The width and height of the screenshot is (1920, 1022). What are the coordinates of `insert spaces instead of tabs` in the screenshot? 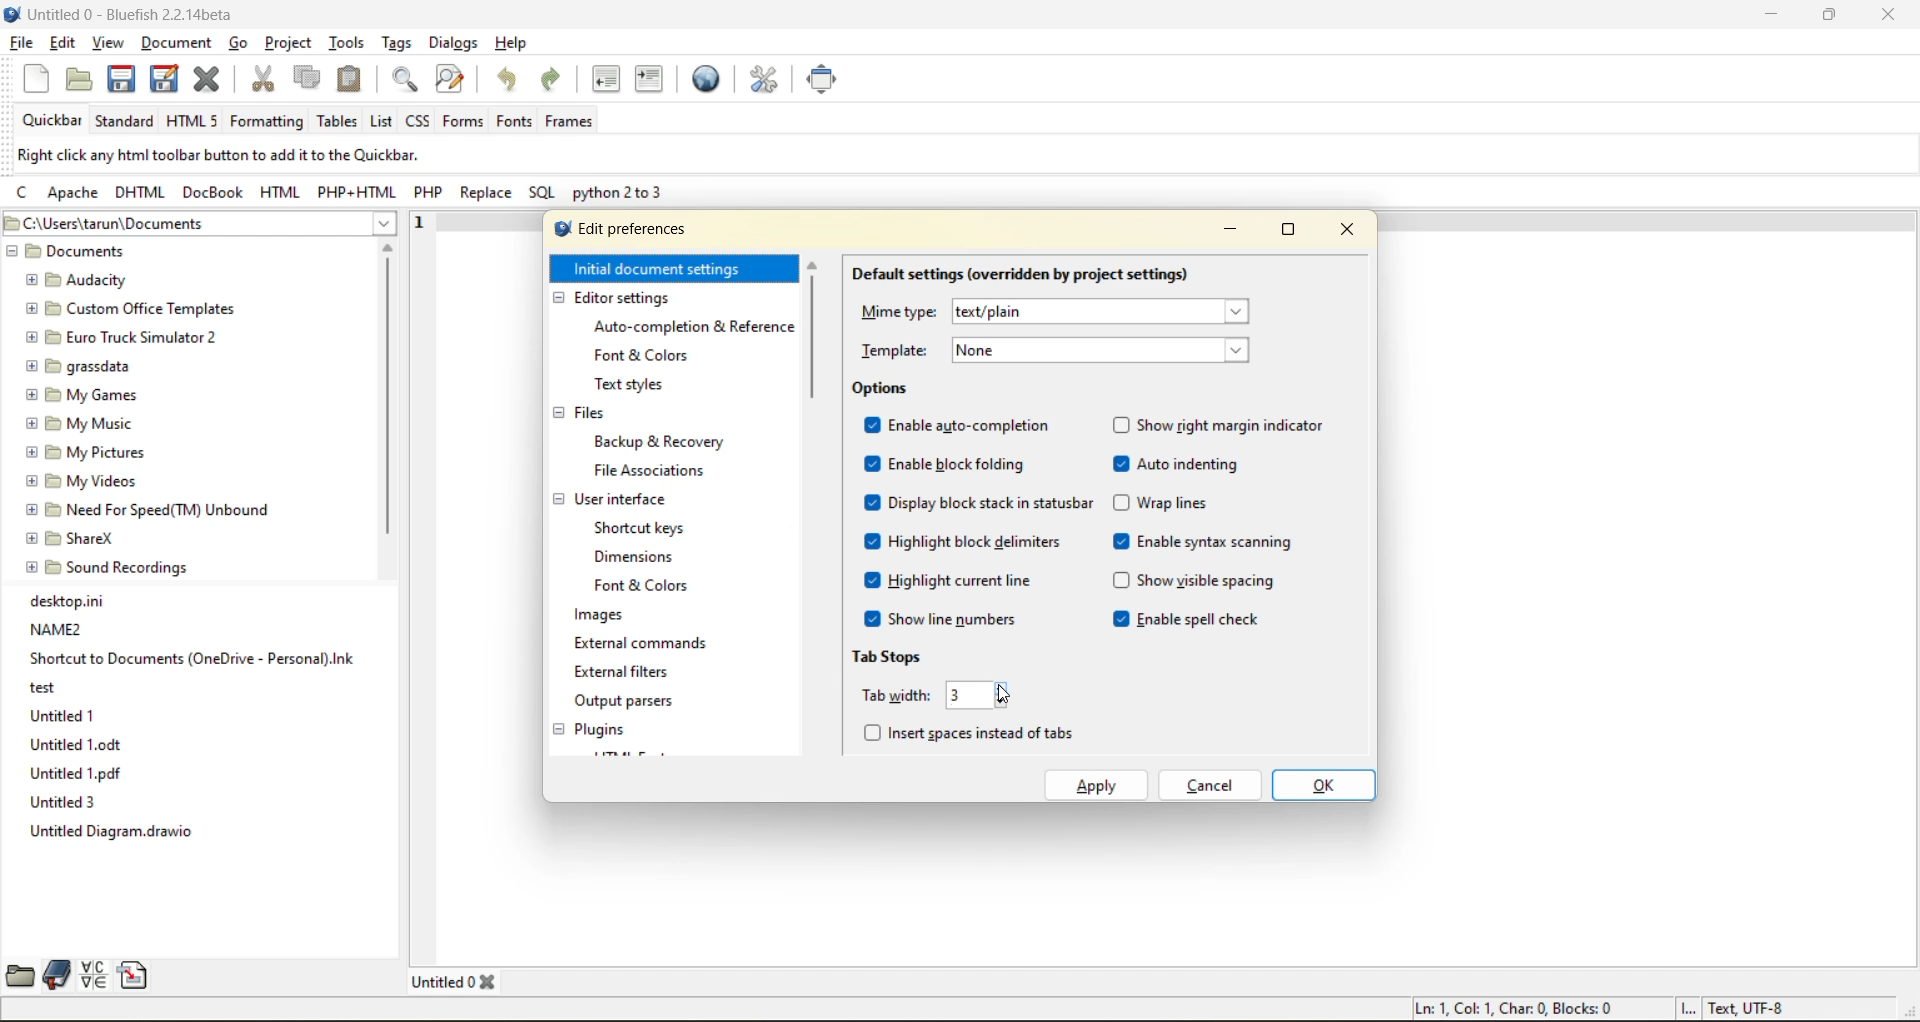 It's located at (973, 728).